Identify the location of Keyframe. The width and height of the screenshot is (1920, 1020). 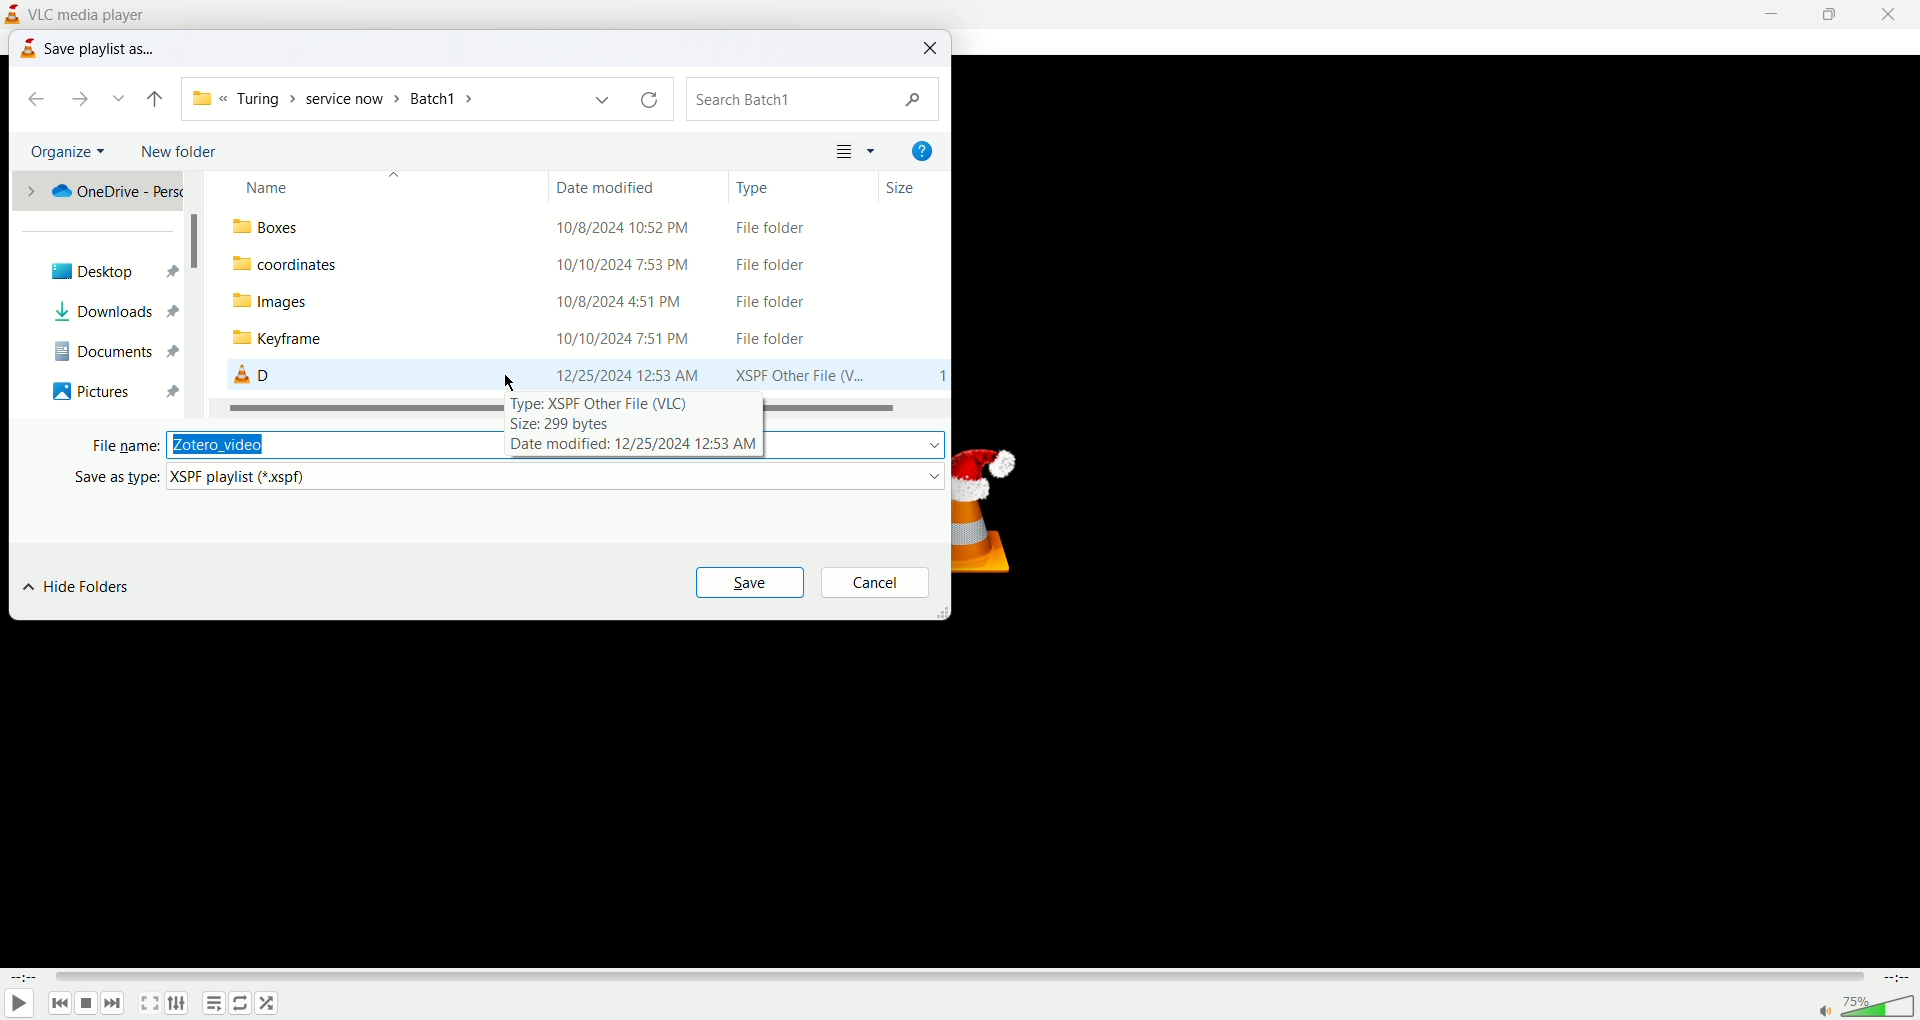
(299, 339).